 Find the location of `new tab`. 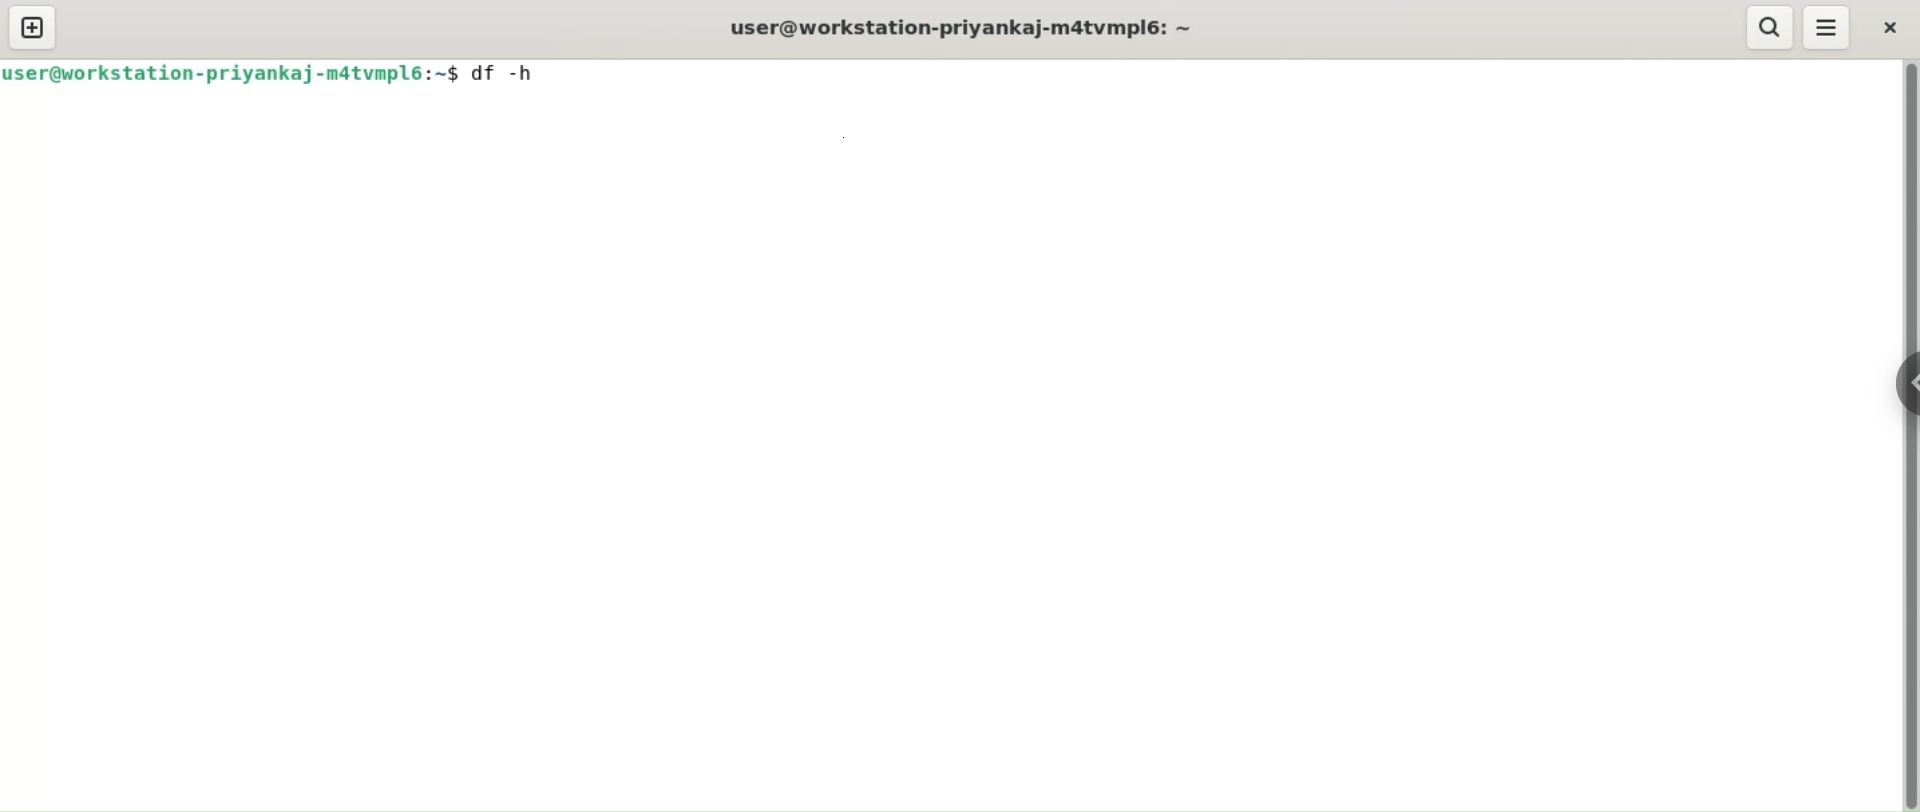

new tab is located at coordinates (33, 28).